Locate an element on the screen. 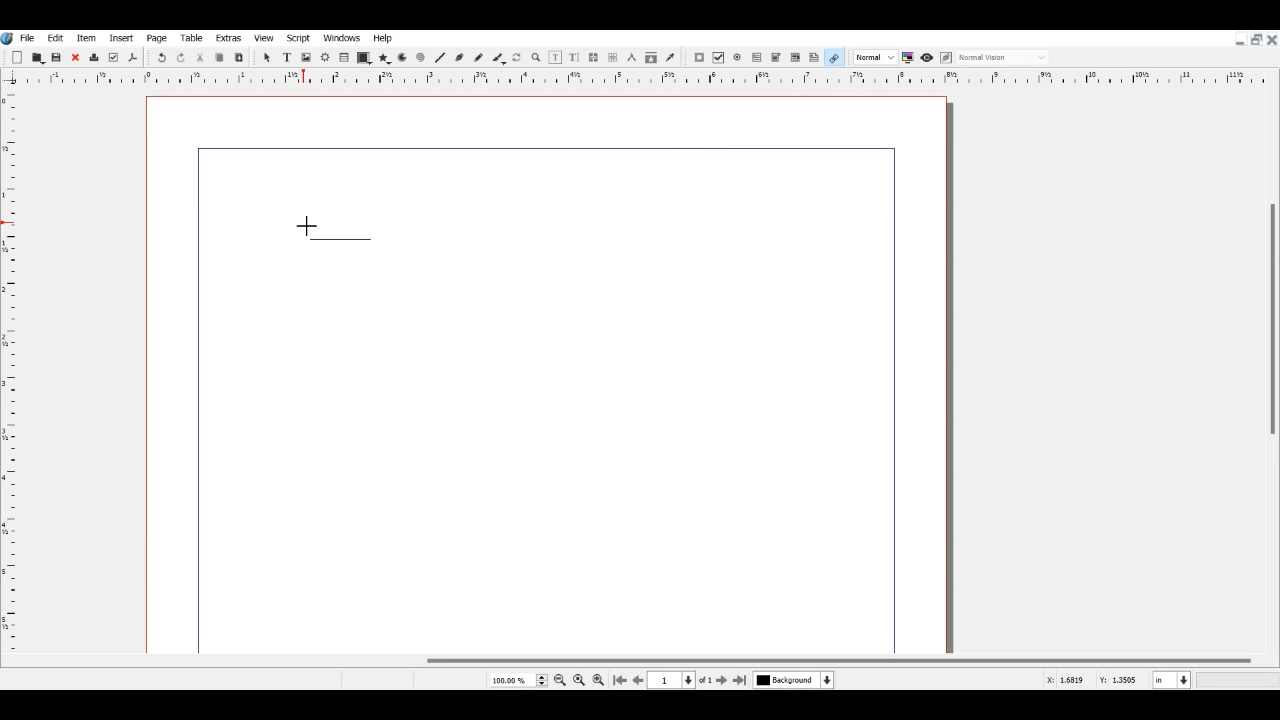 This screenshot has height=720, width=1280. PDF Text Field is located at coordinates (757, 58).